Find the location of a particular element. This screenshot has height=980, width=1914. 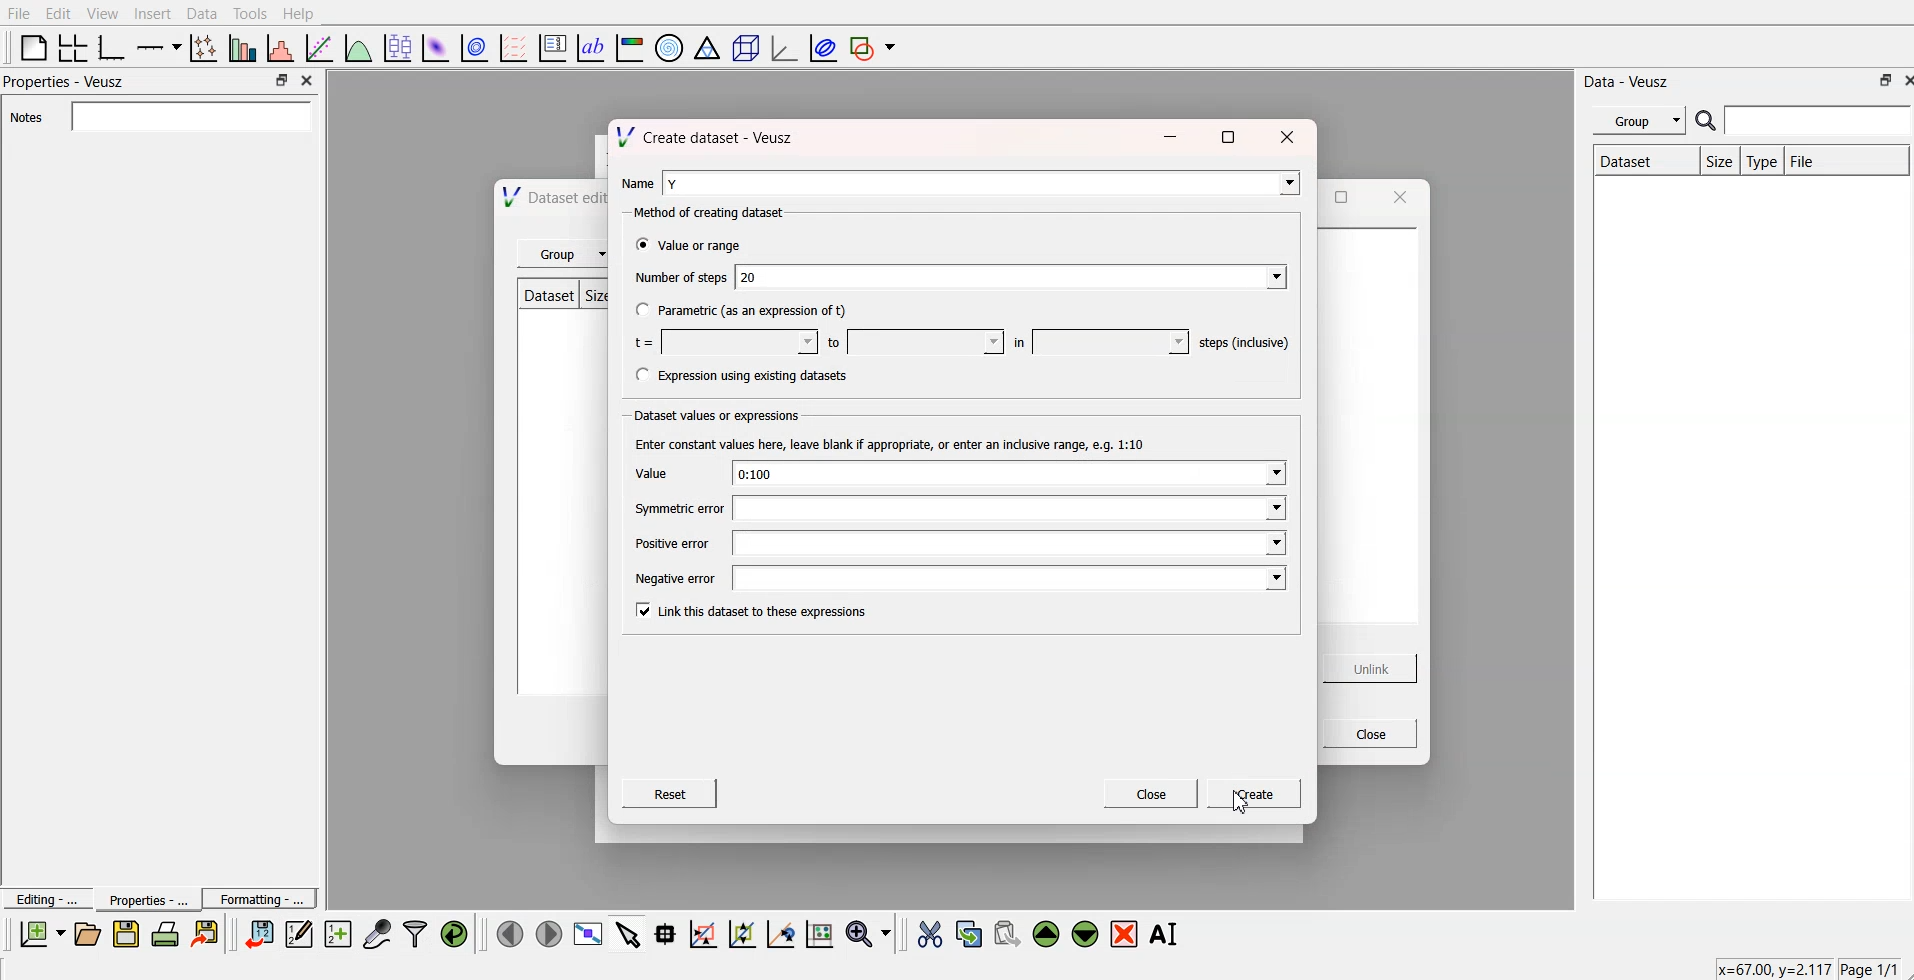

Editing is located at coordinates (45, 897).